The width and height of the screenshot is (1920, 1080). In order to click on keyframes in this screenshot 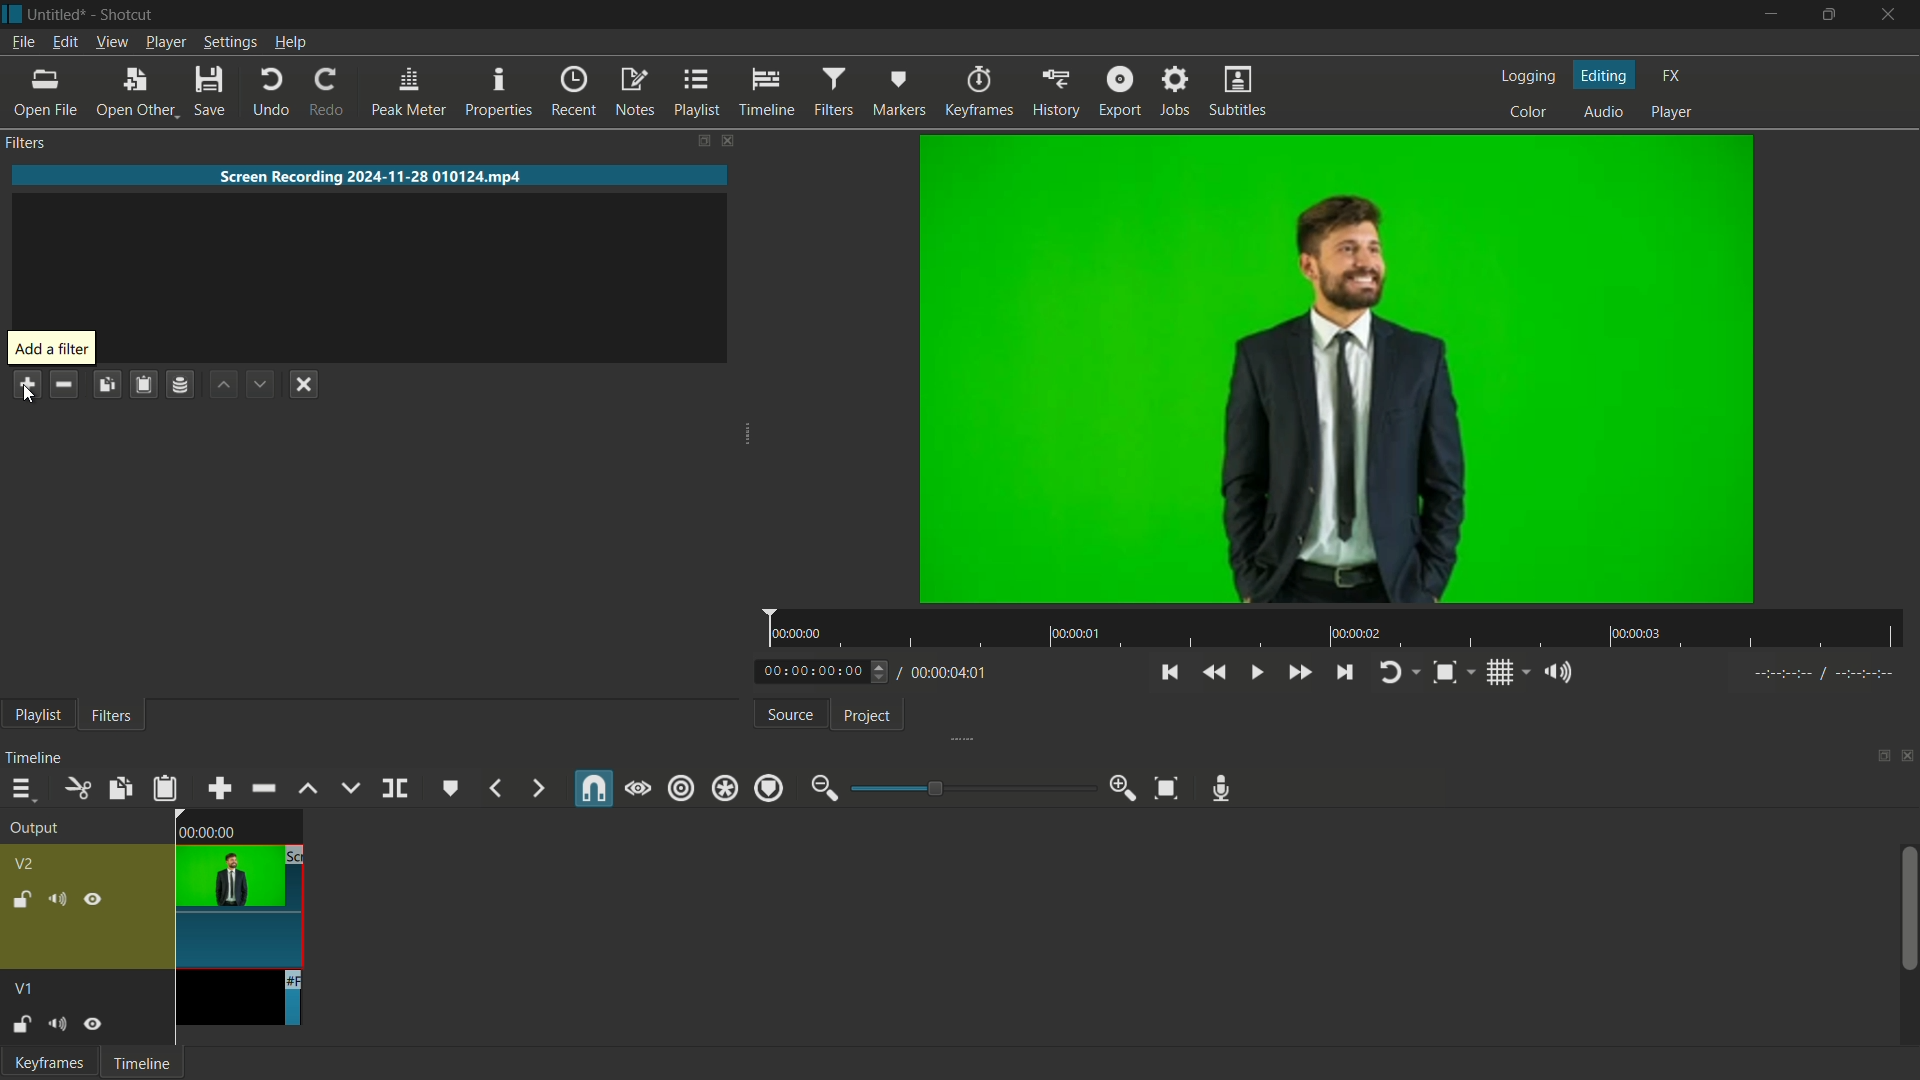, I will do `click(977, 92)`.